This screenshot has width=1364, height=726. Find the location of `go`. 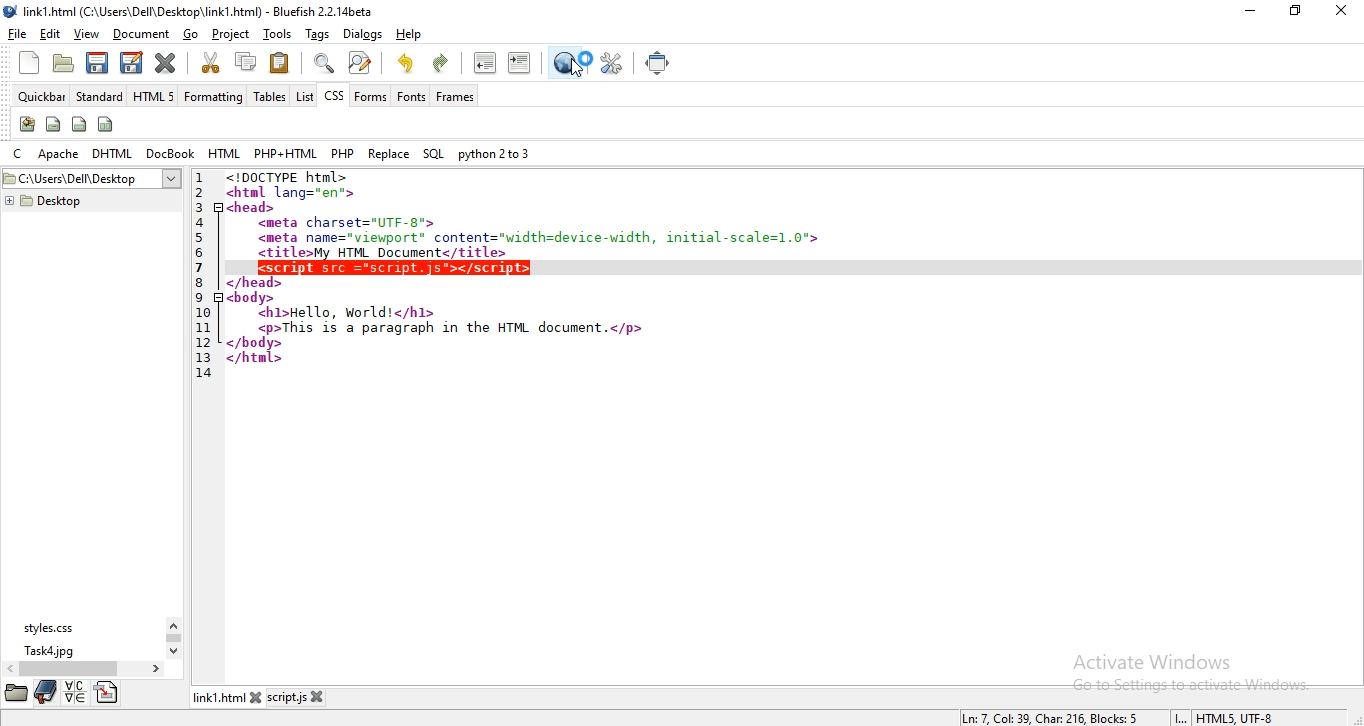

go is located at coordinates (188, 33).